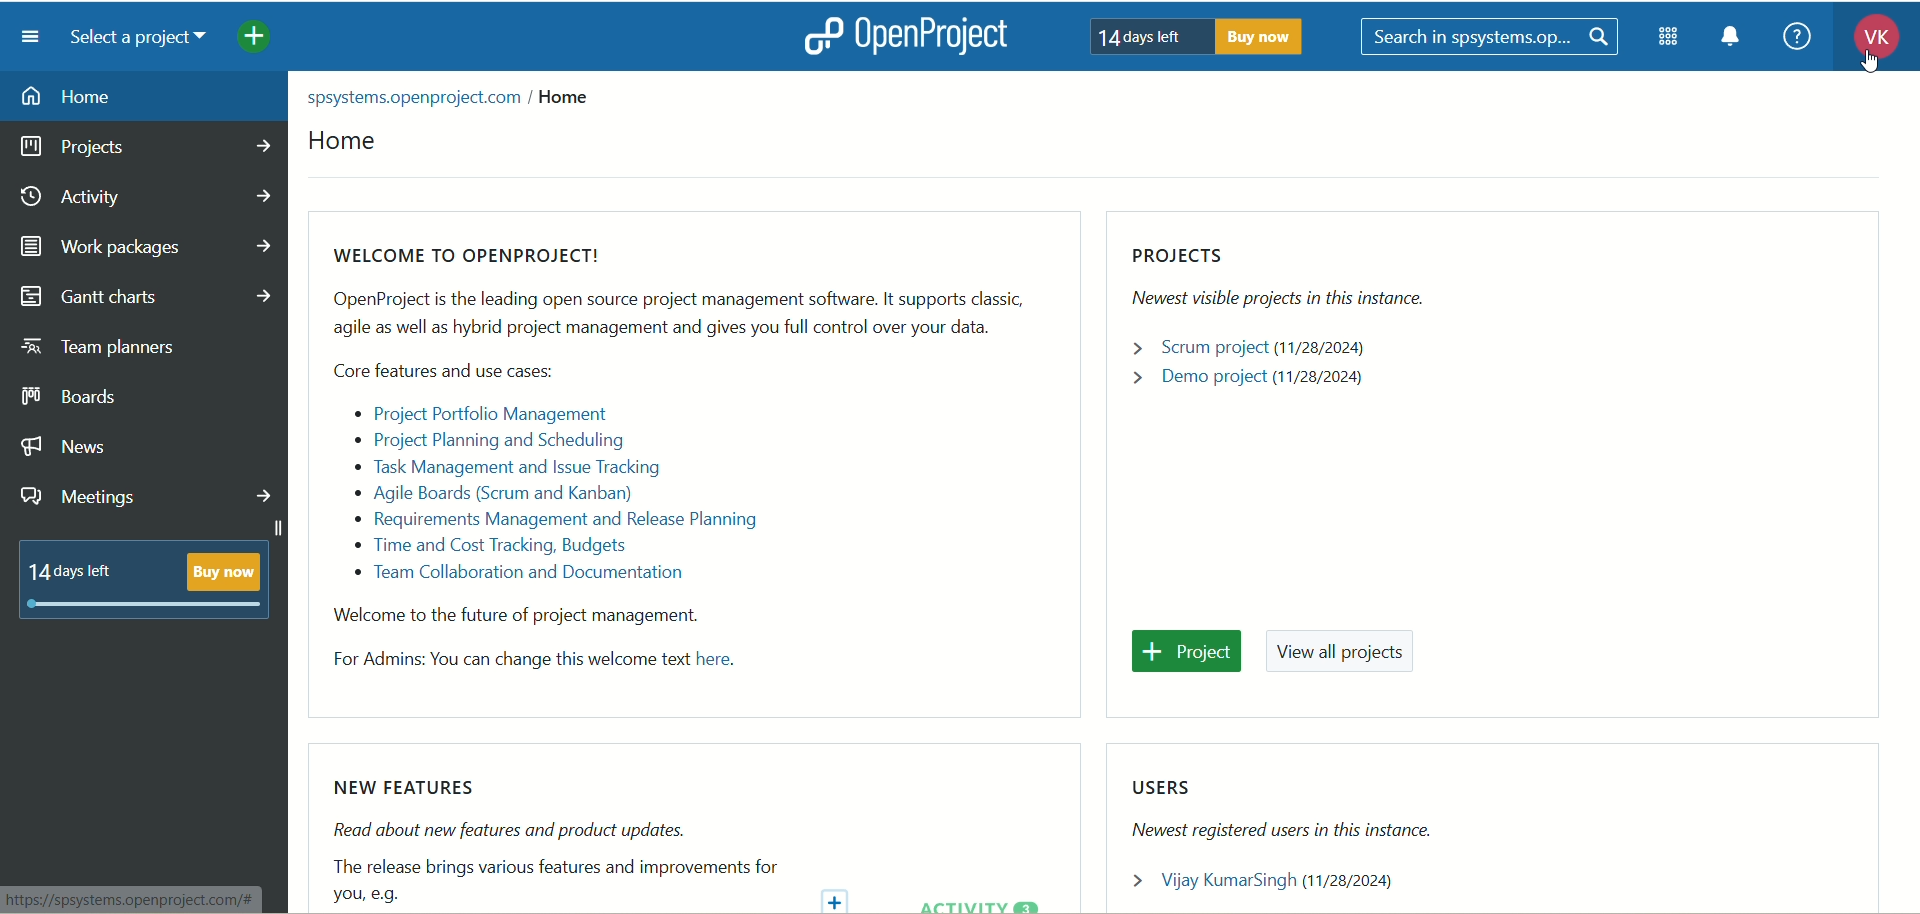 Image resolution: width=1920 pixels, height=914 pixels. What do you see at coordinates (1199, 37) in the screenshot?
I see `text` at bounding box center [1199, 37].